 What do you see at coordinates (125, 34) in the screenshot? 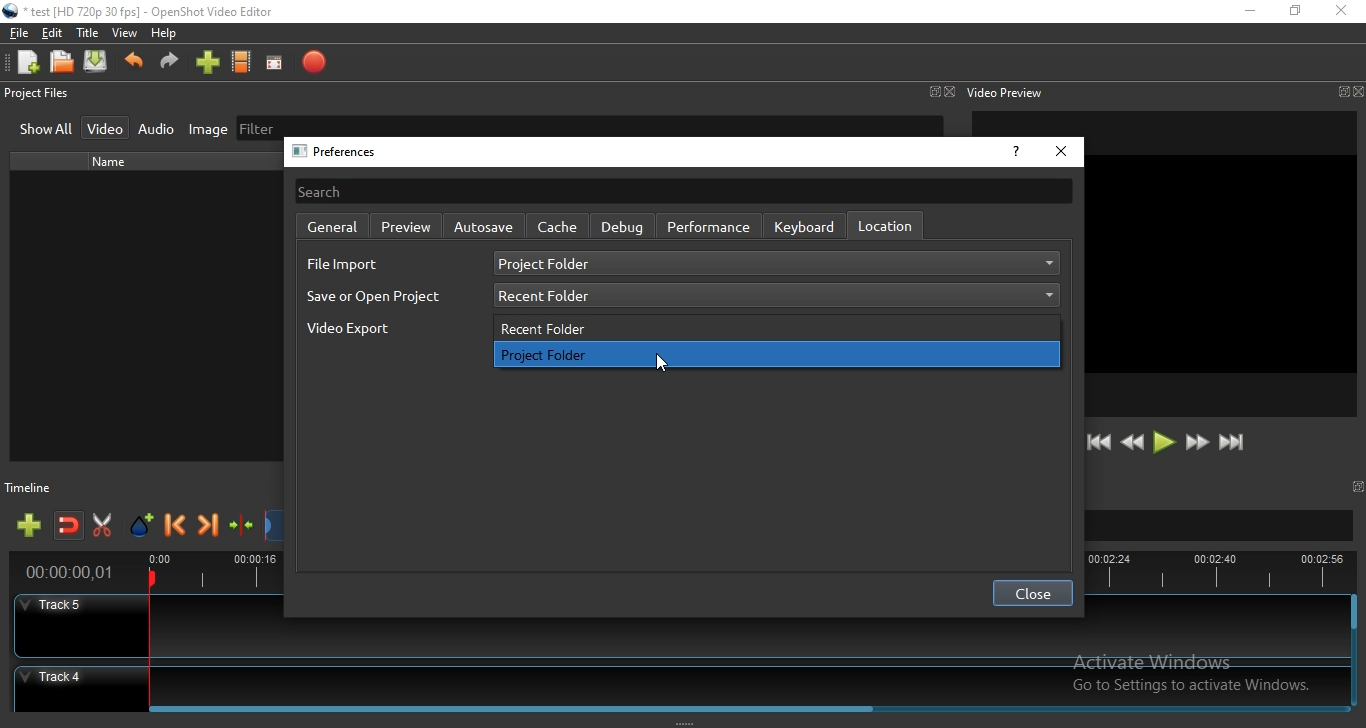
I see `View ` at bounding box center [125, 34].